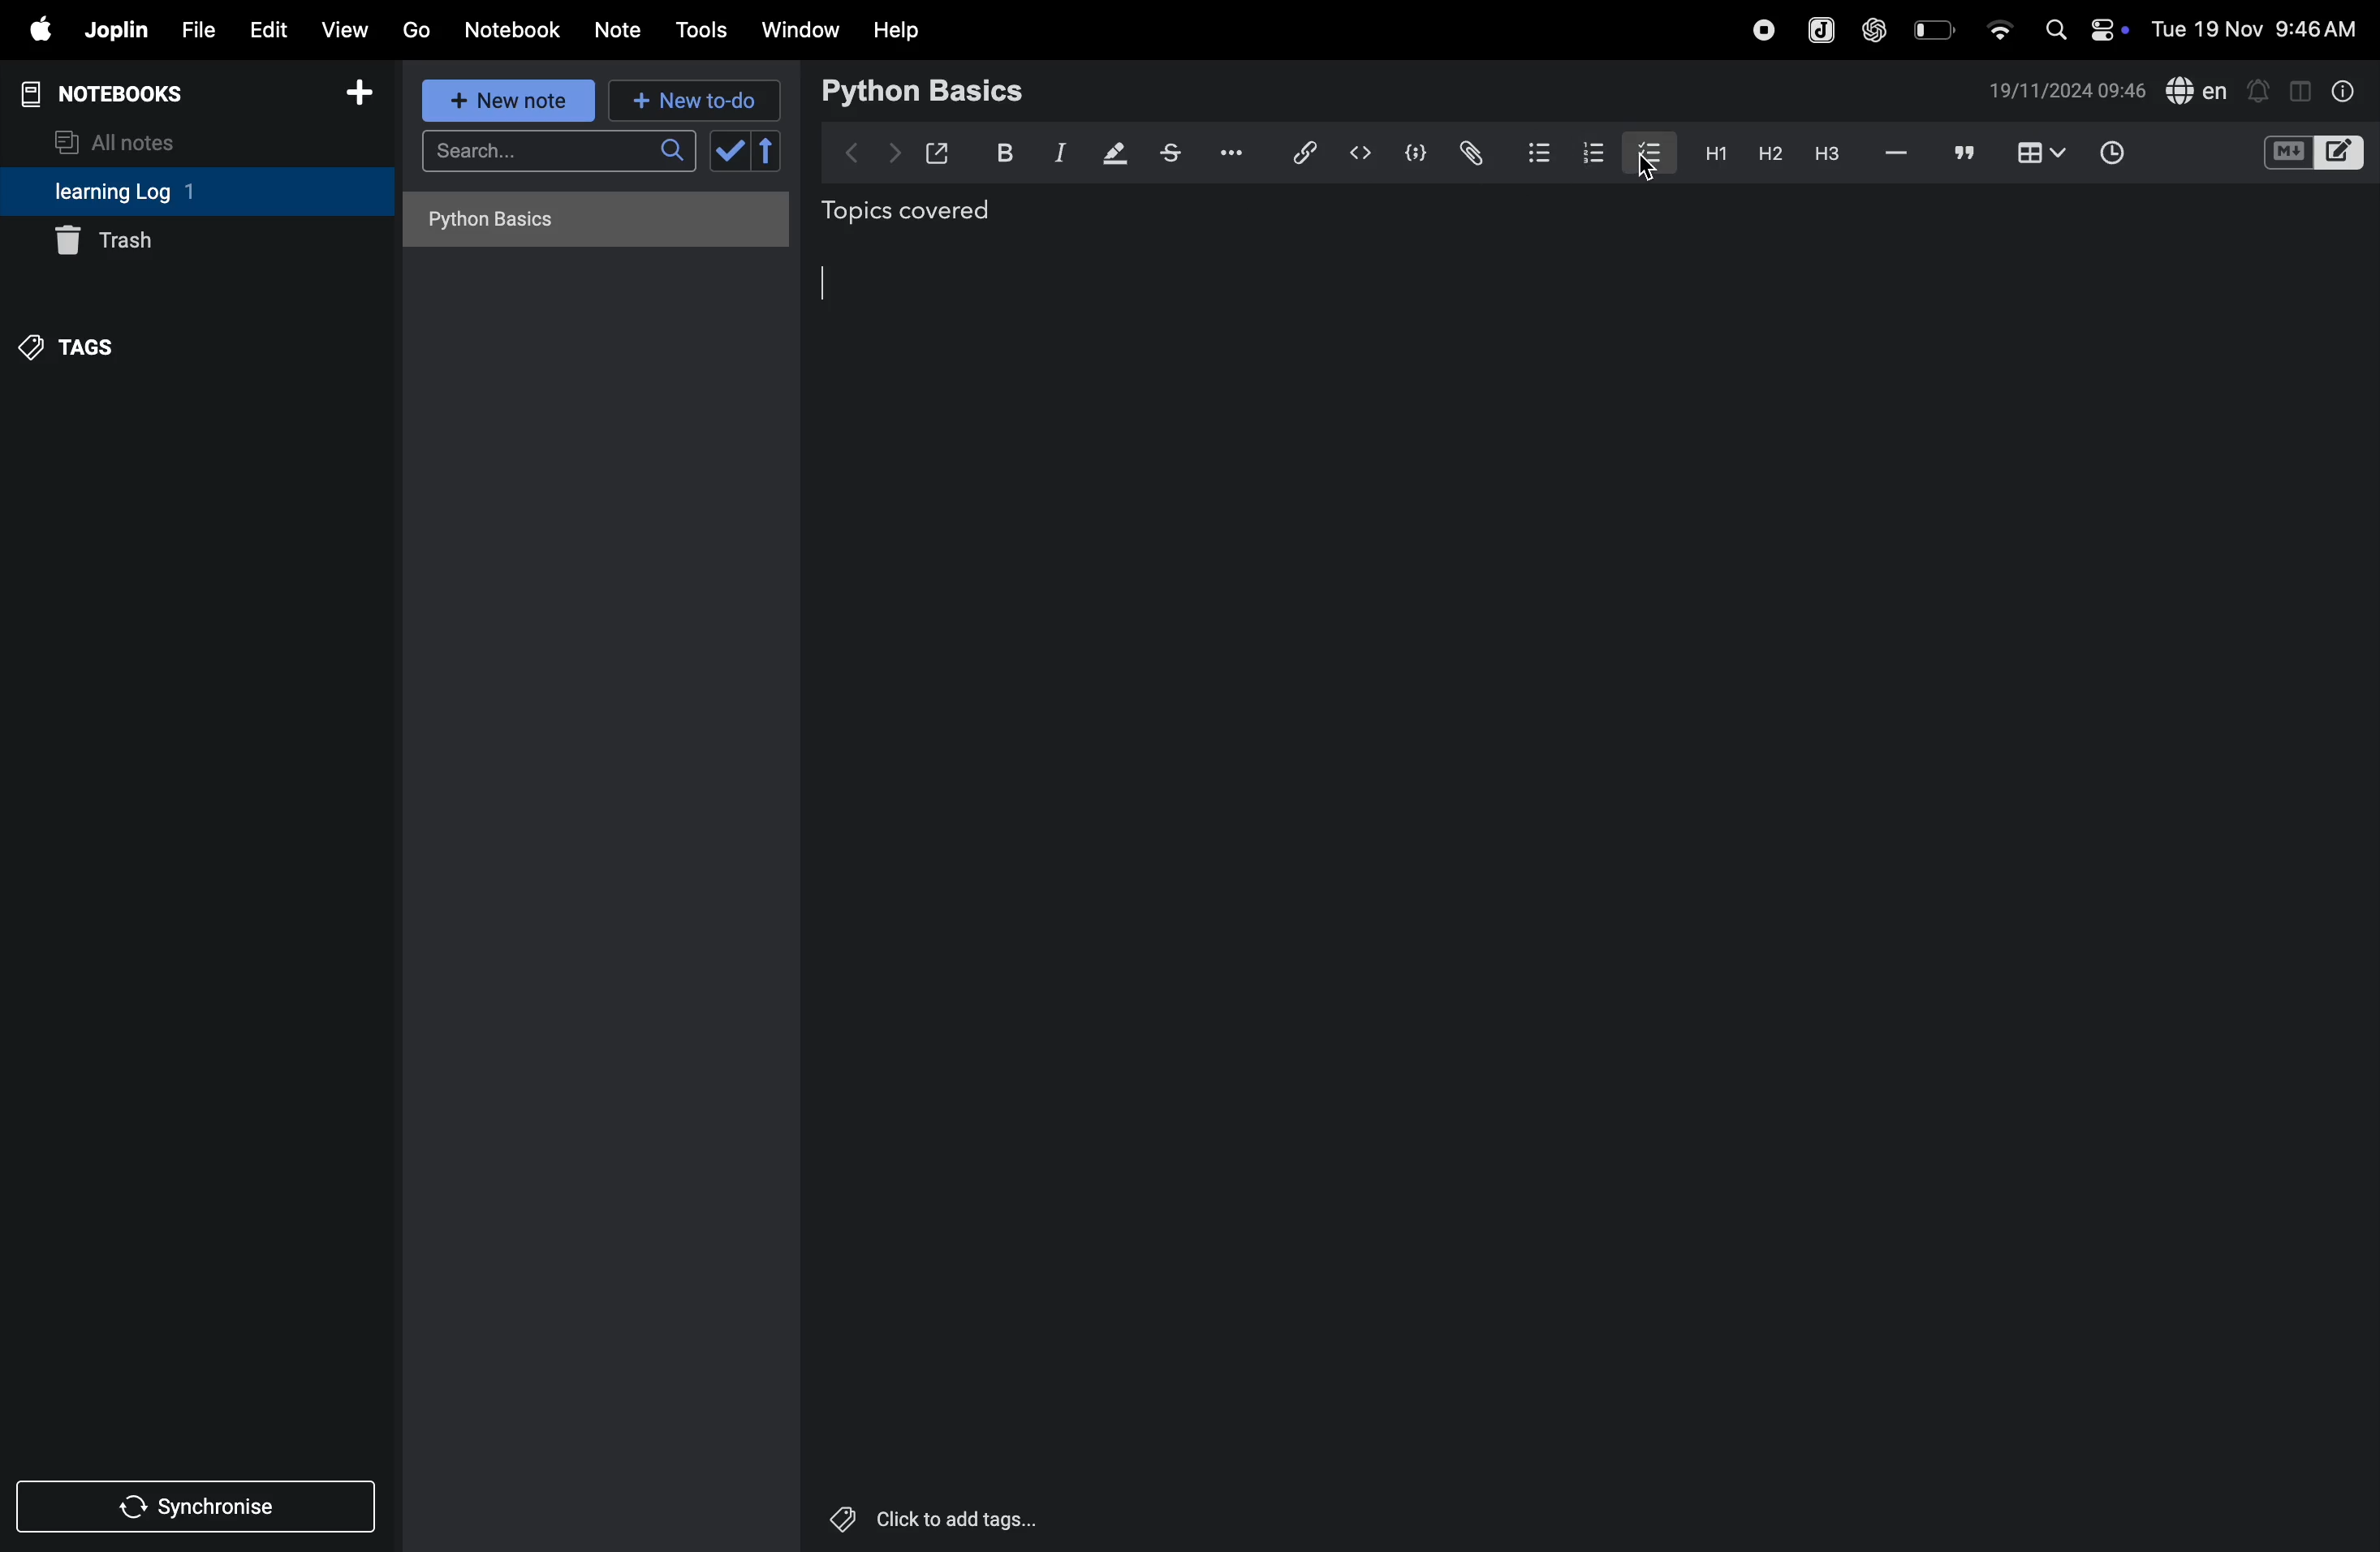 The width and height of the screenshot is (2380, 1552). What do you see at coordinates (1302, 152) in the screenshot?
I see `hyper link` at bounding box center [1302, 152].